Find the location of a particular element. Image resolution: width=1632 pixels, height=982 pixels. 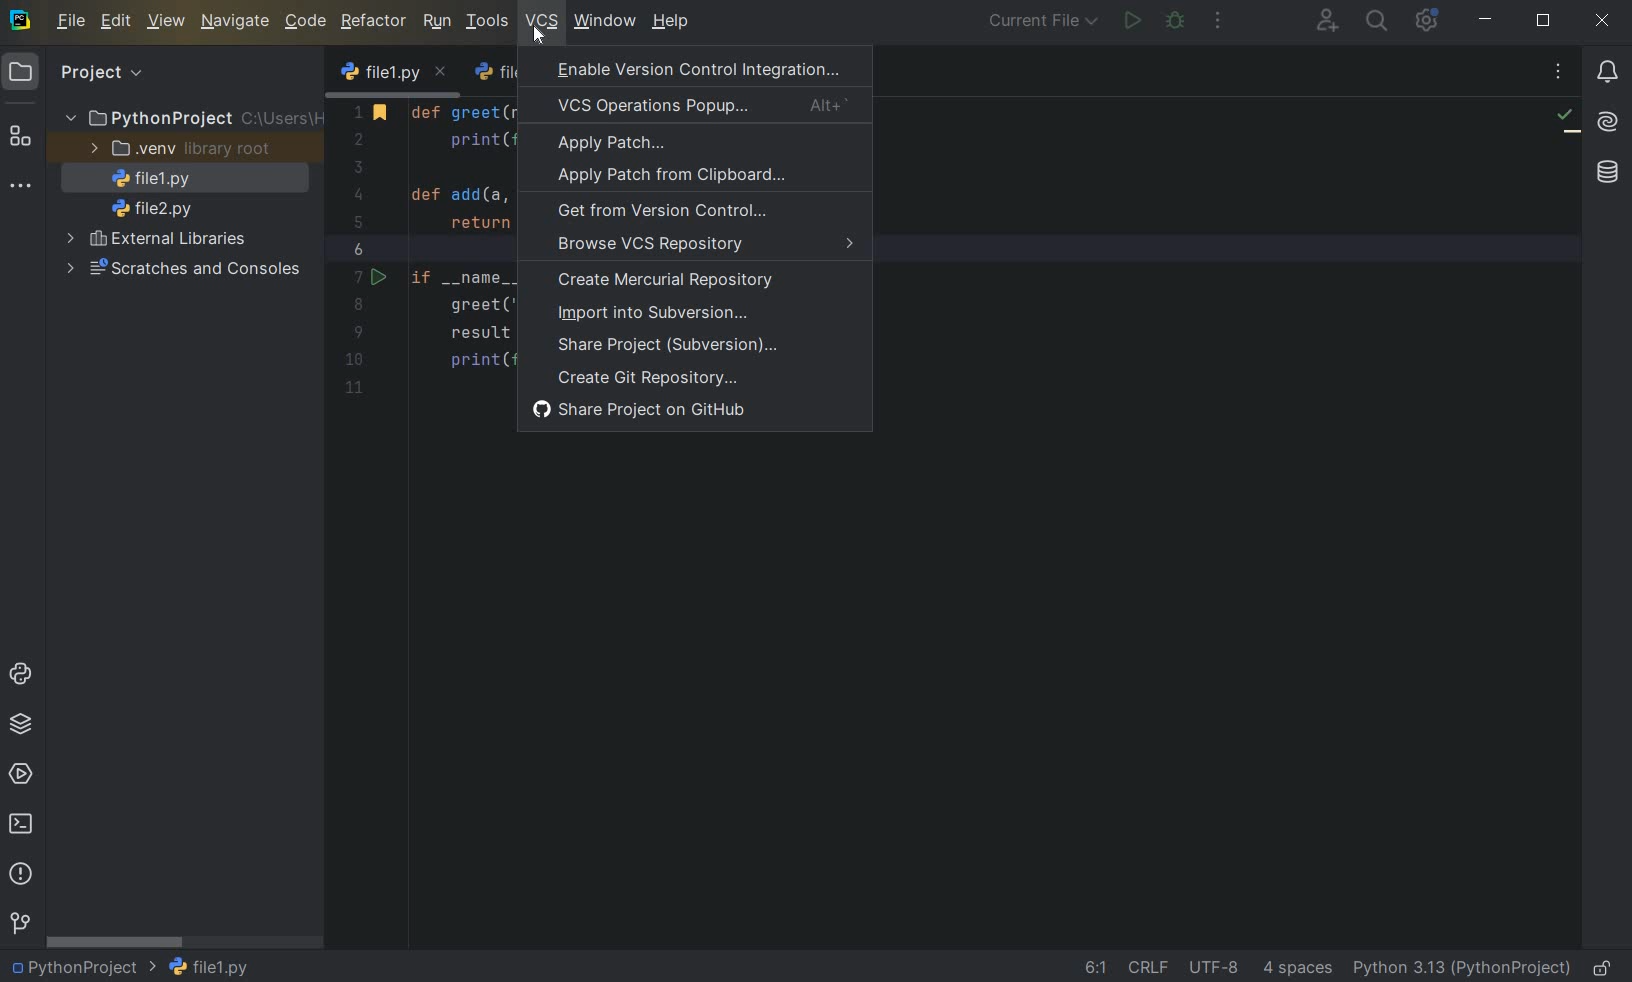

code is located at coordinates (306, 22).